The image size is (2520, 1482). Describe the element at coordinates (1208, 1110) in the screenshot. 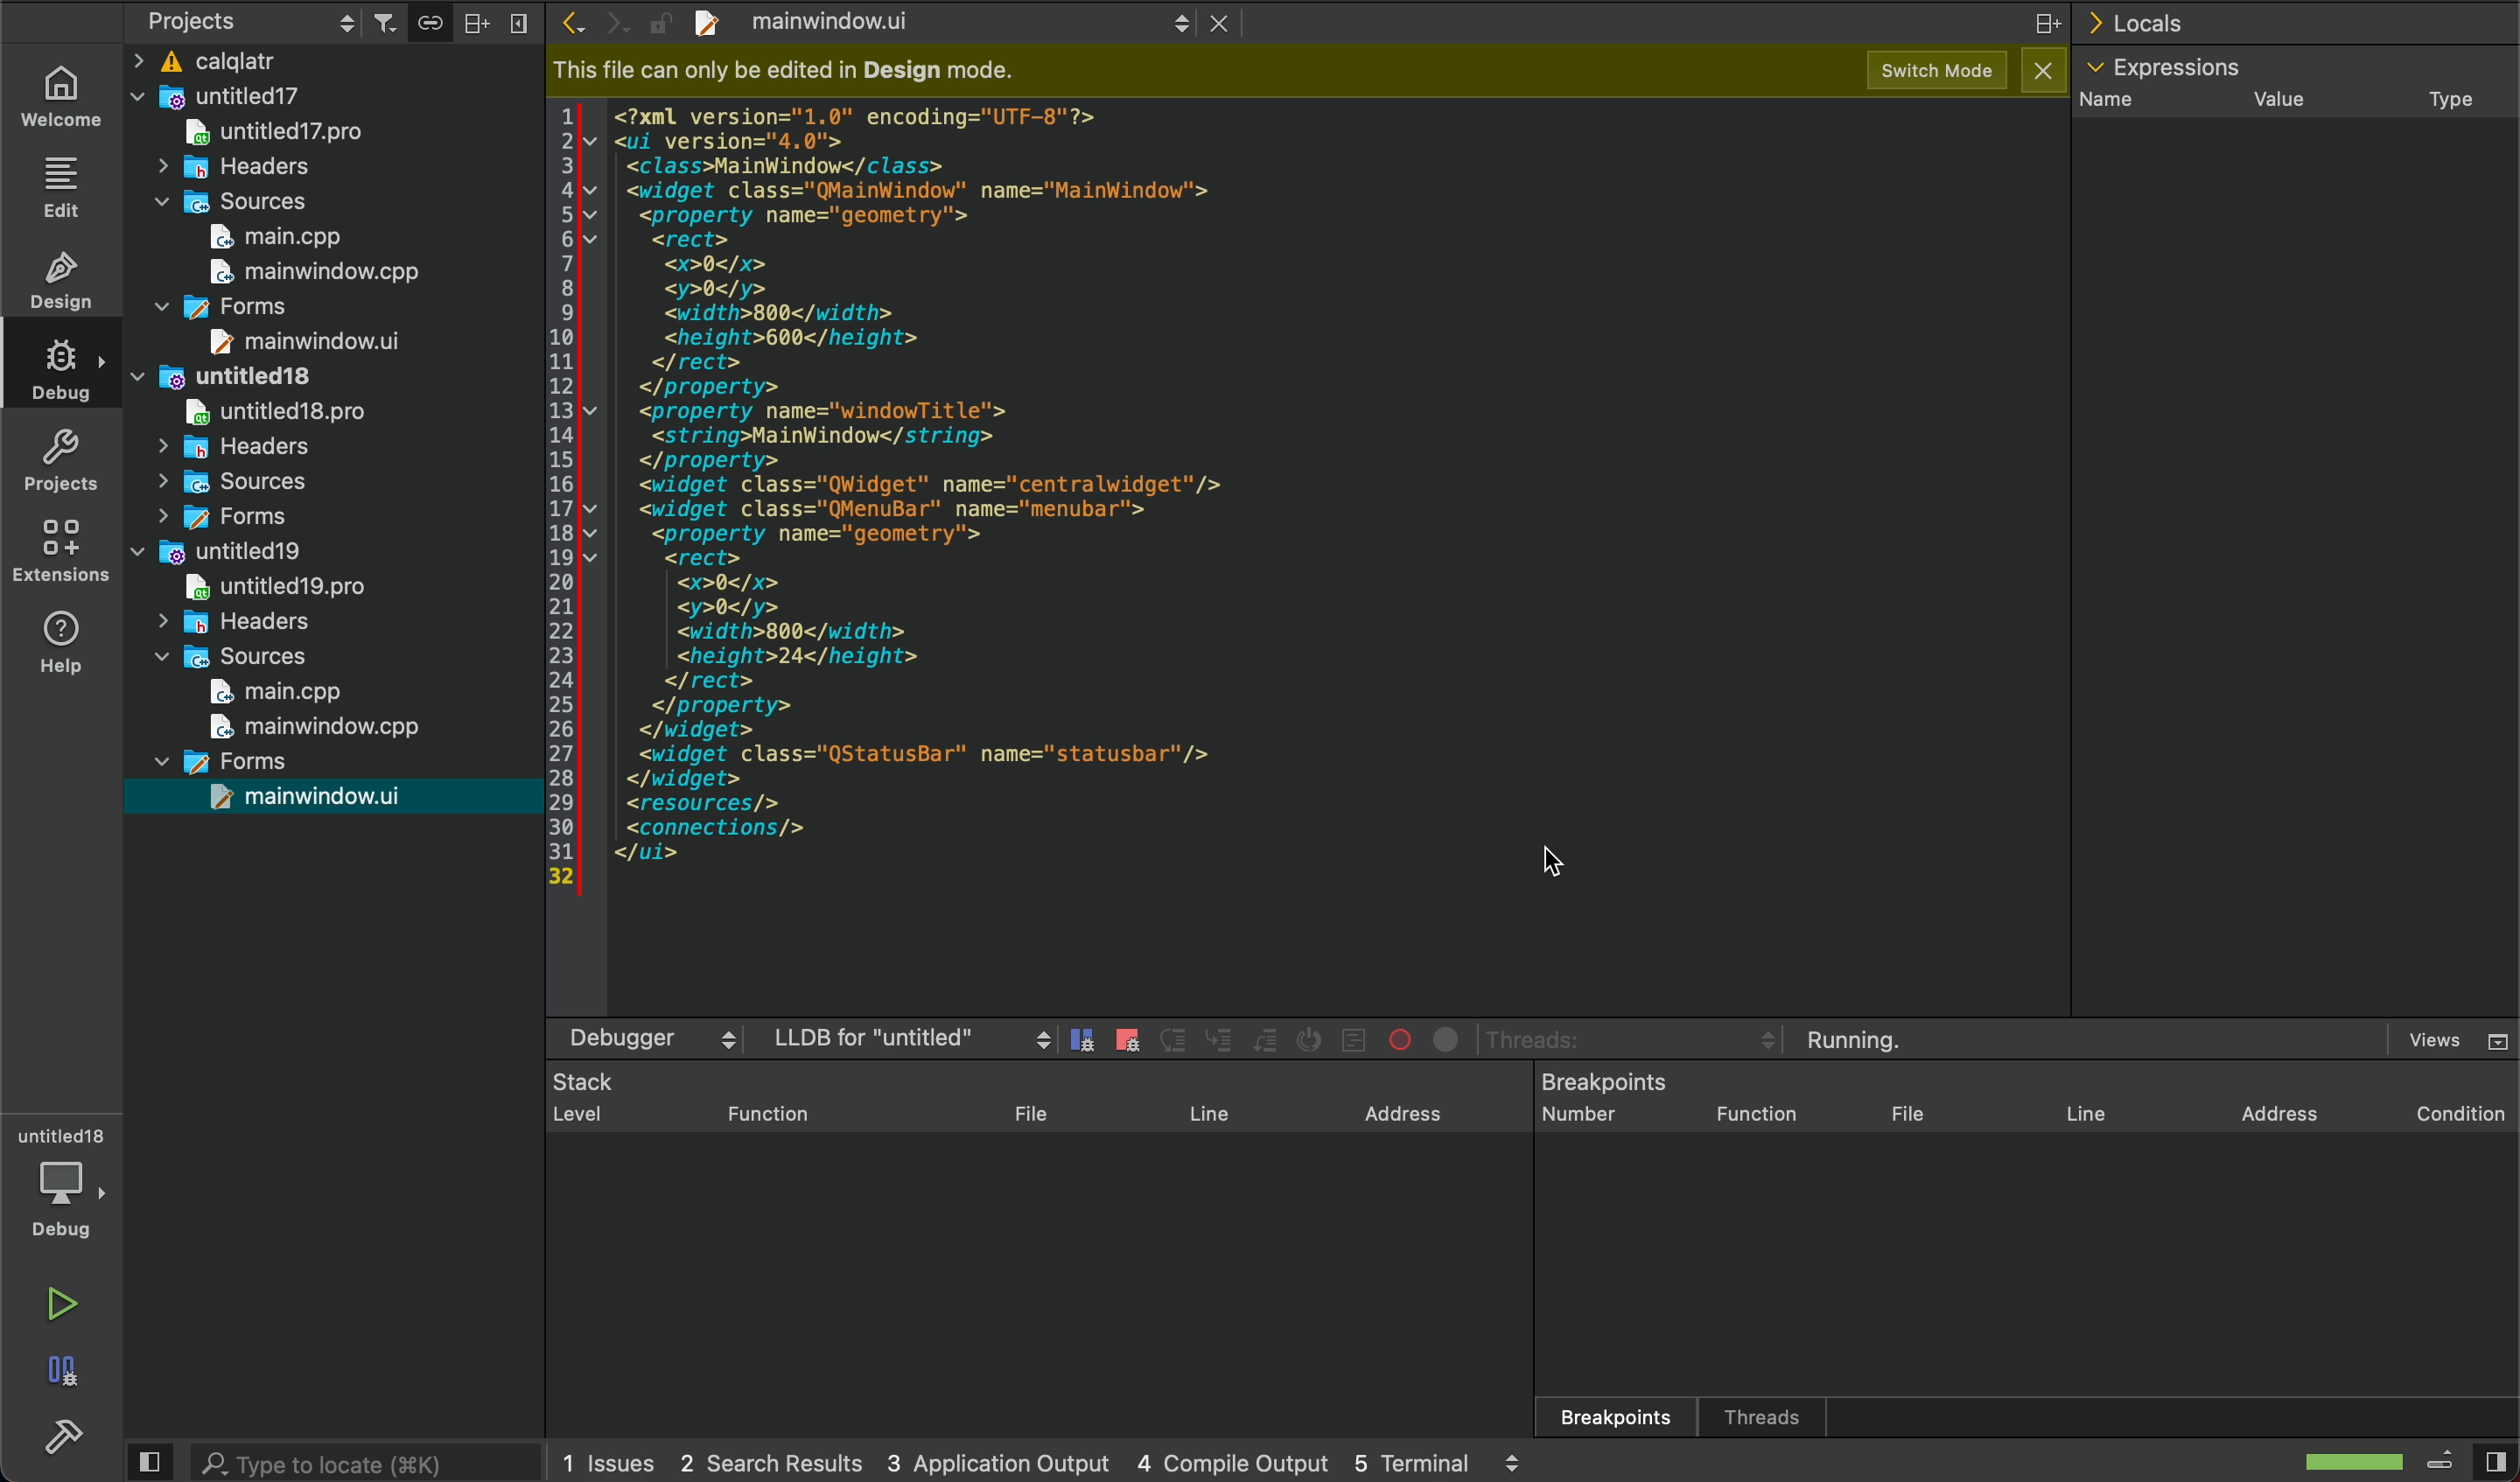

I see `Line` at that location.